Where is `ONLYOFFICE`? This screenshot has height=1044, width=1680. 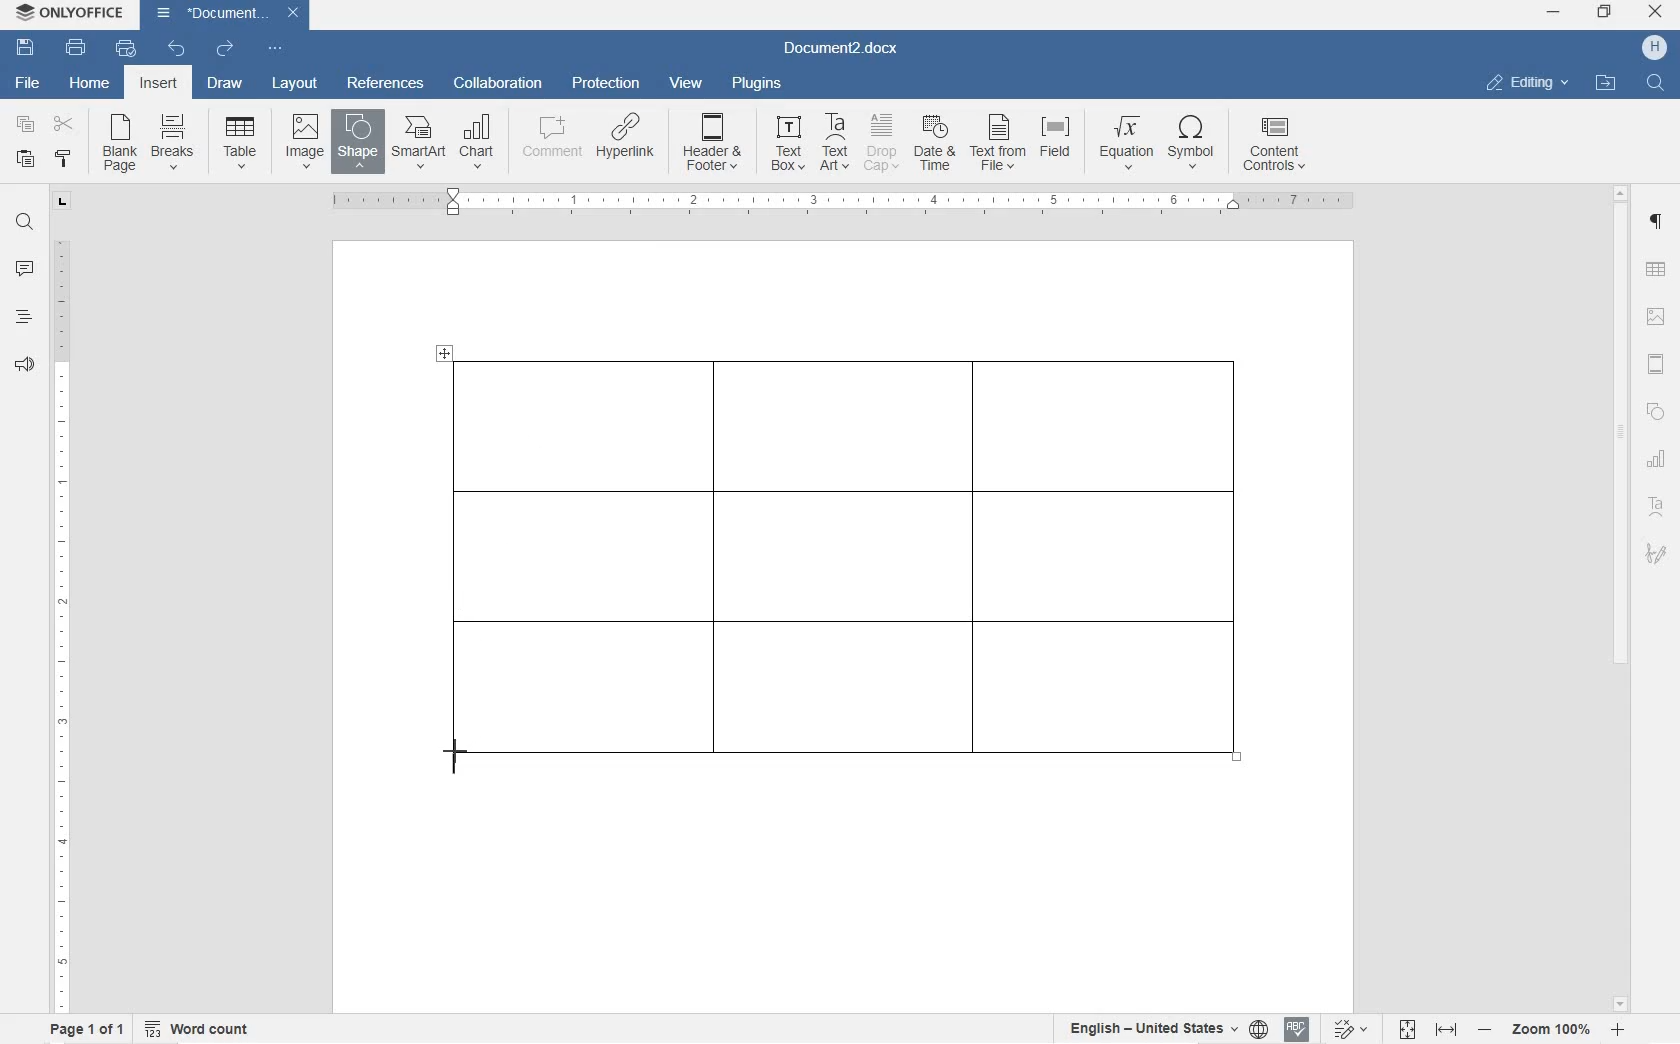
ONLYOFFICE is located at coordinates (73, 13).